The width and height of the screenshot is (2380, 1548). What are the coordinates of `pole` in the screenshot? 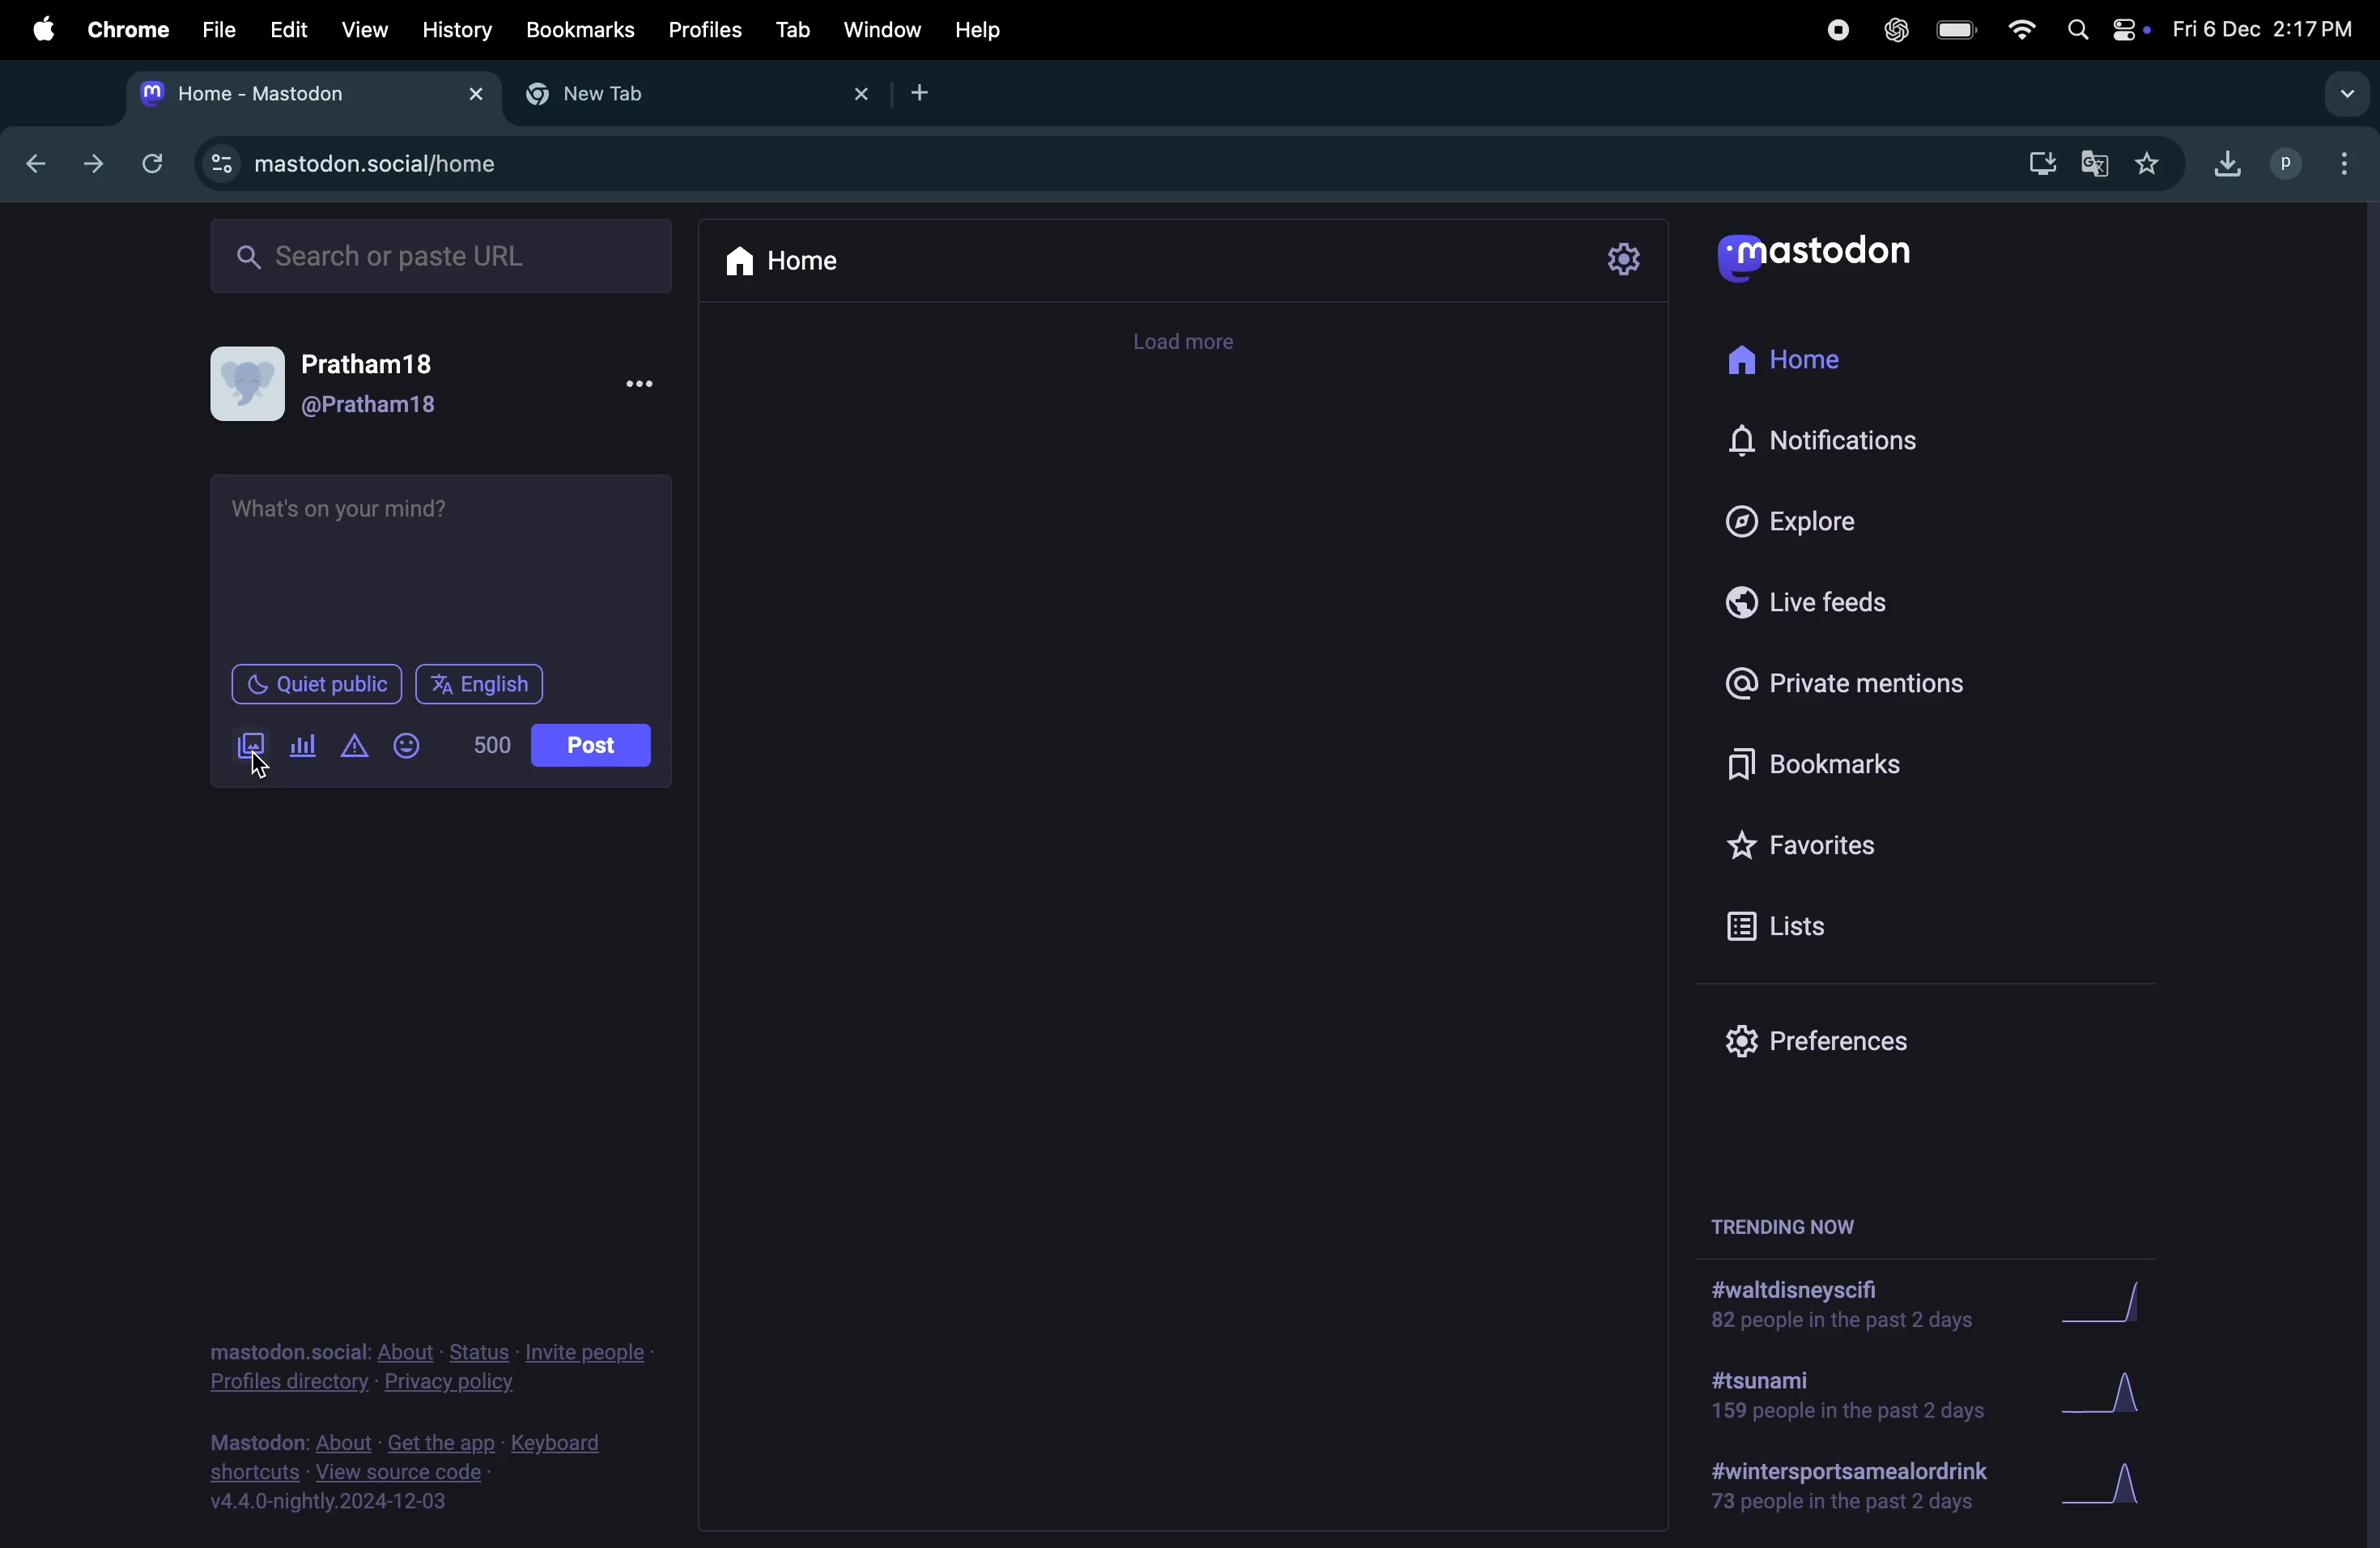 It's located at (304, 745).